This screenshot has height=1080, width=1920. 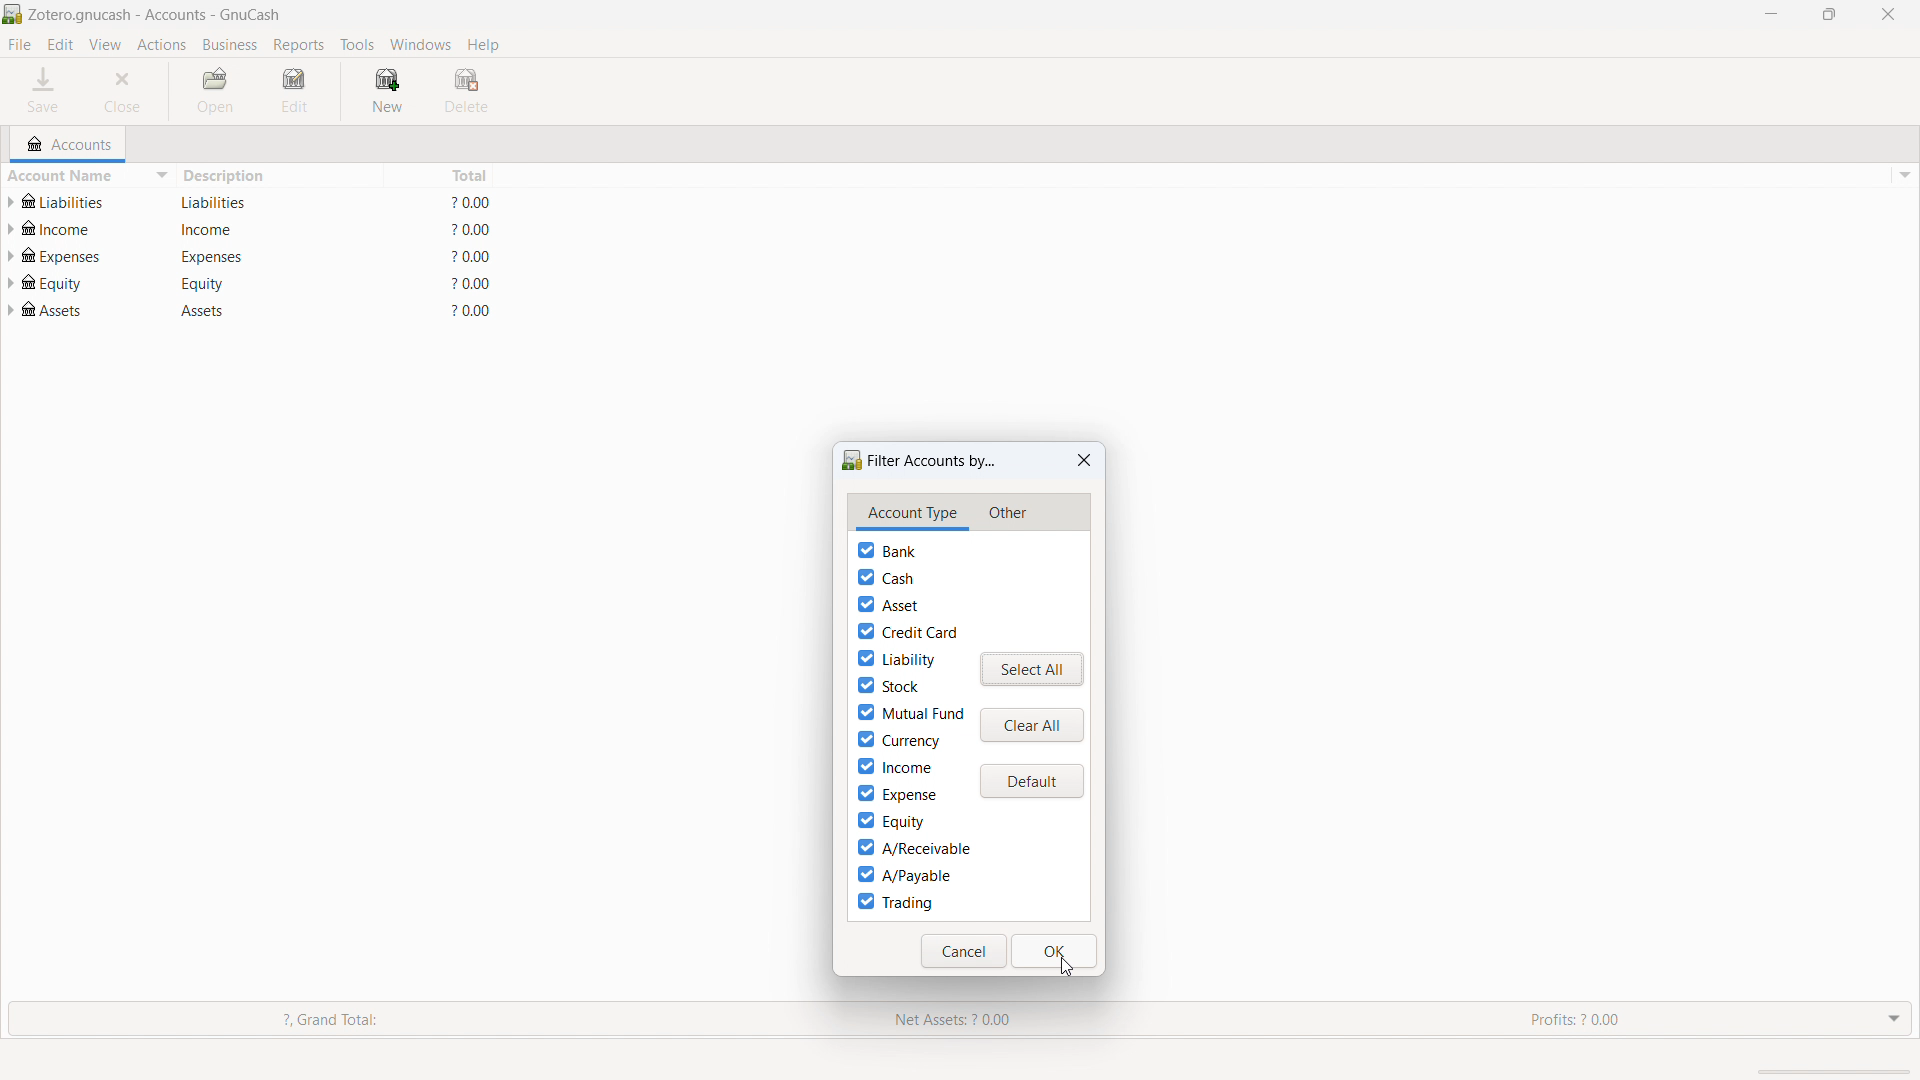 What do you see at coordinates (1769, 15) in the screenshot?
I see `minimize` at bounding box center [1769, 15].